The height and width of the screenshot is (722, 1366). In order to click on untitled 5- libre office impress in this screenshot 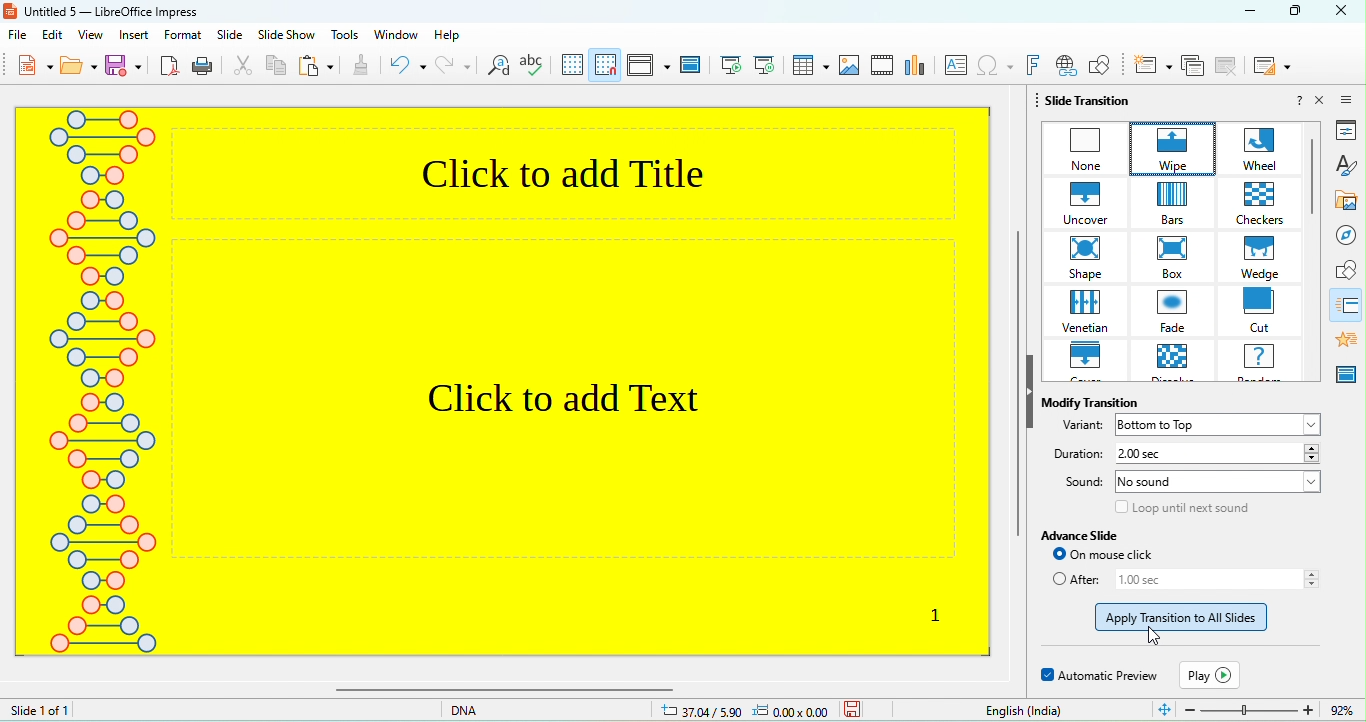, I will do `click(141, 12)`.